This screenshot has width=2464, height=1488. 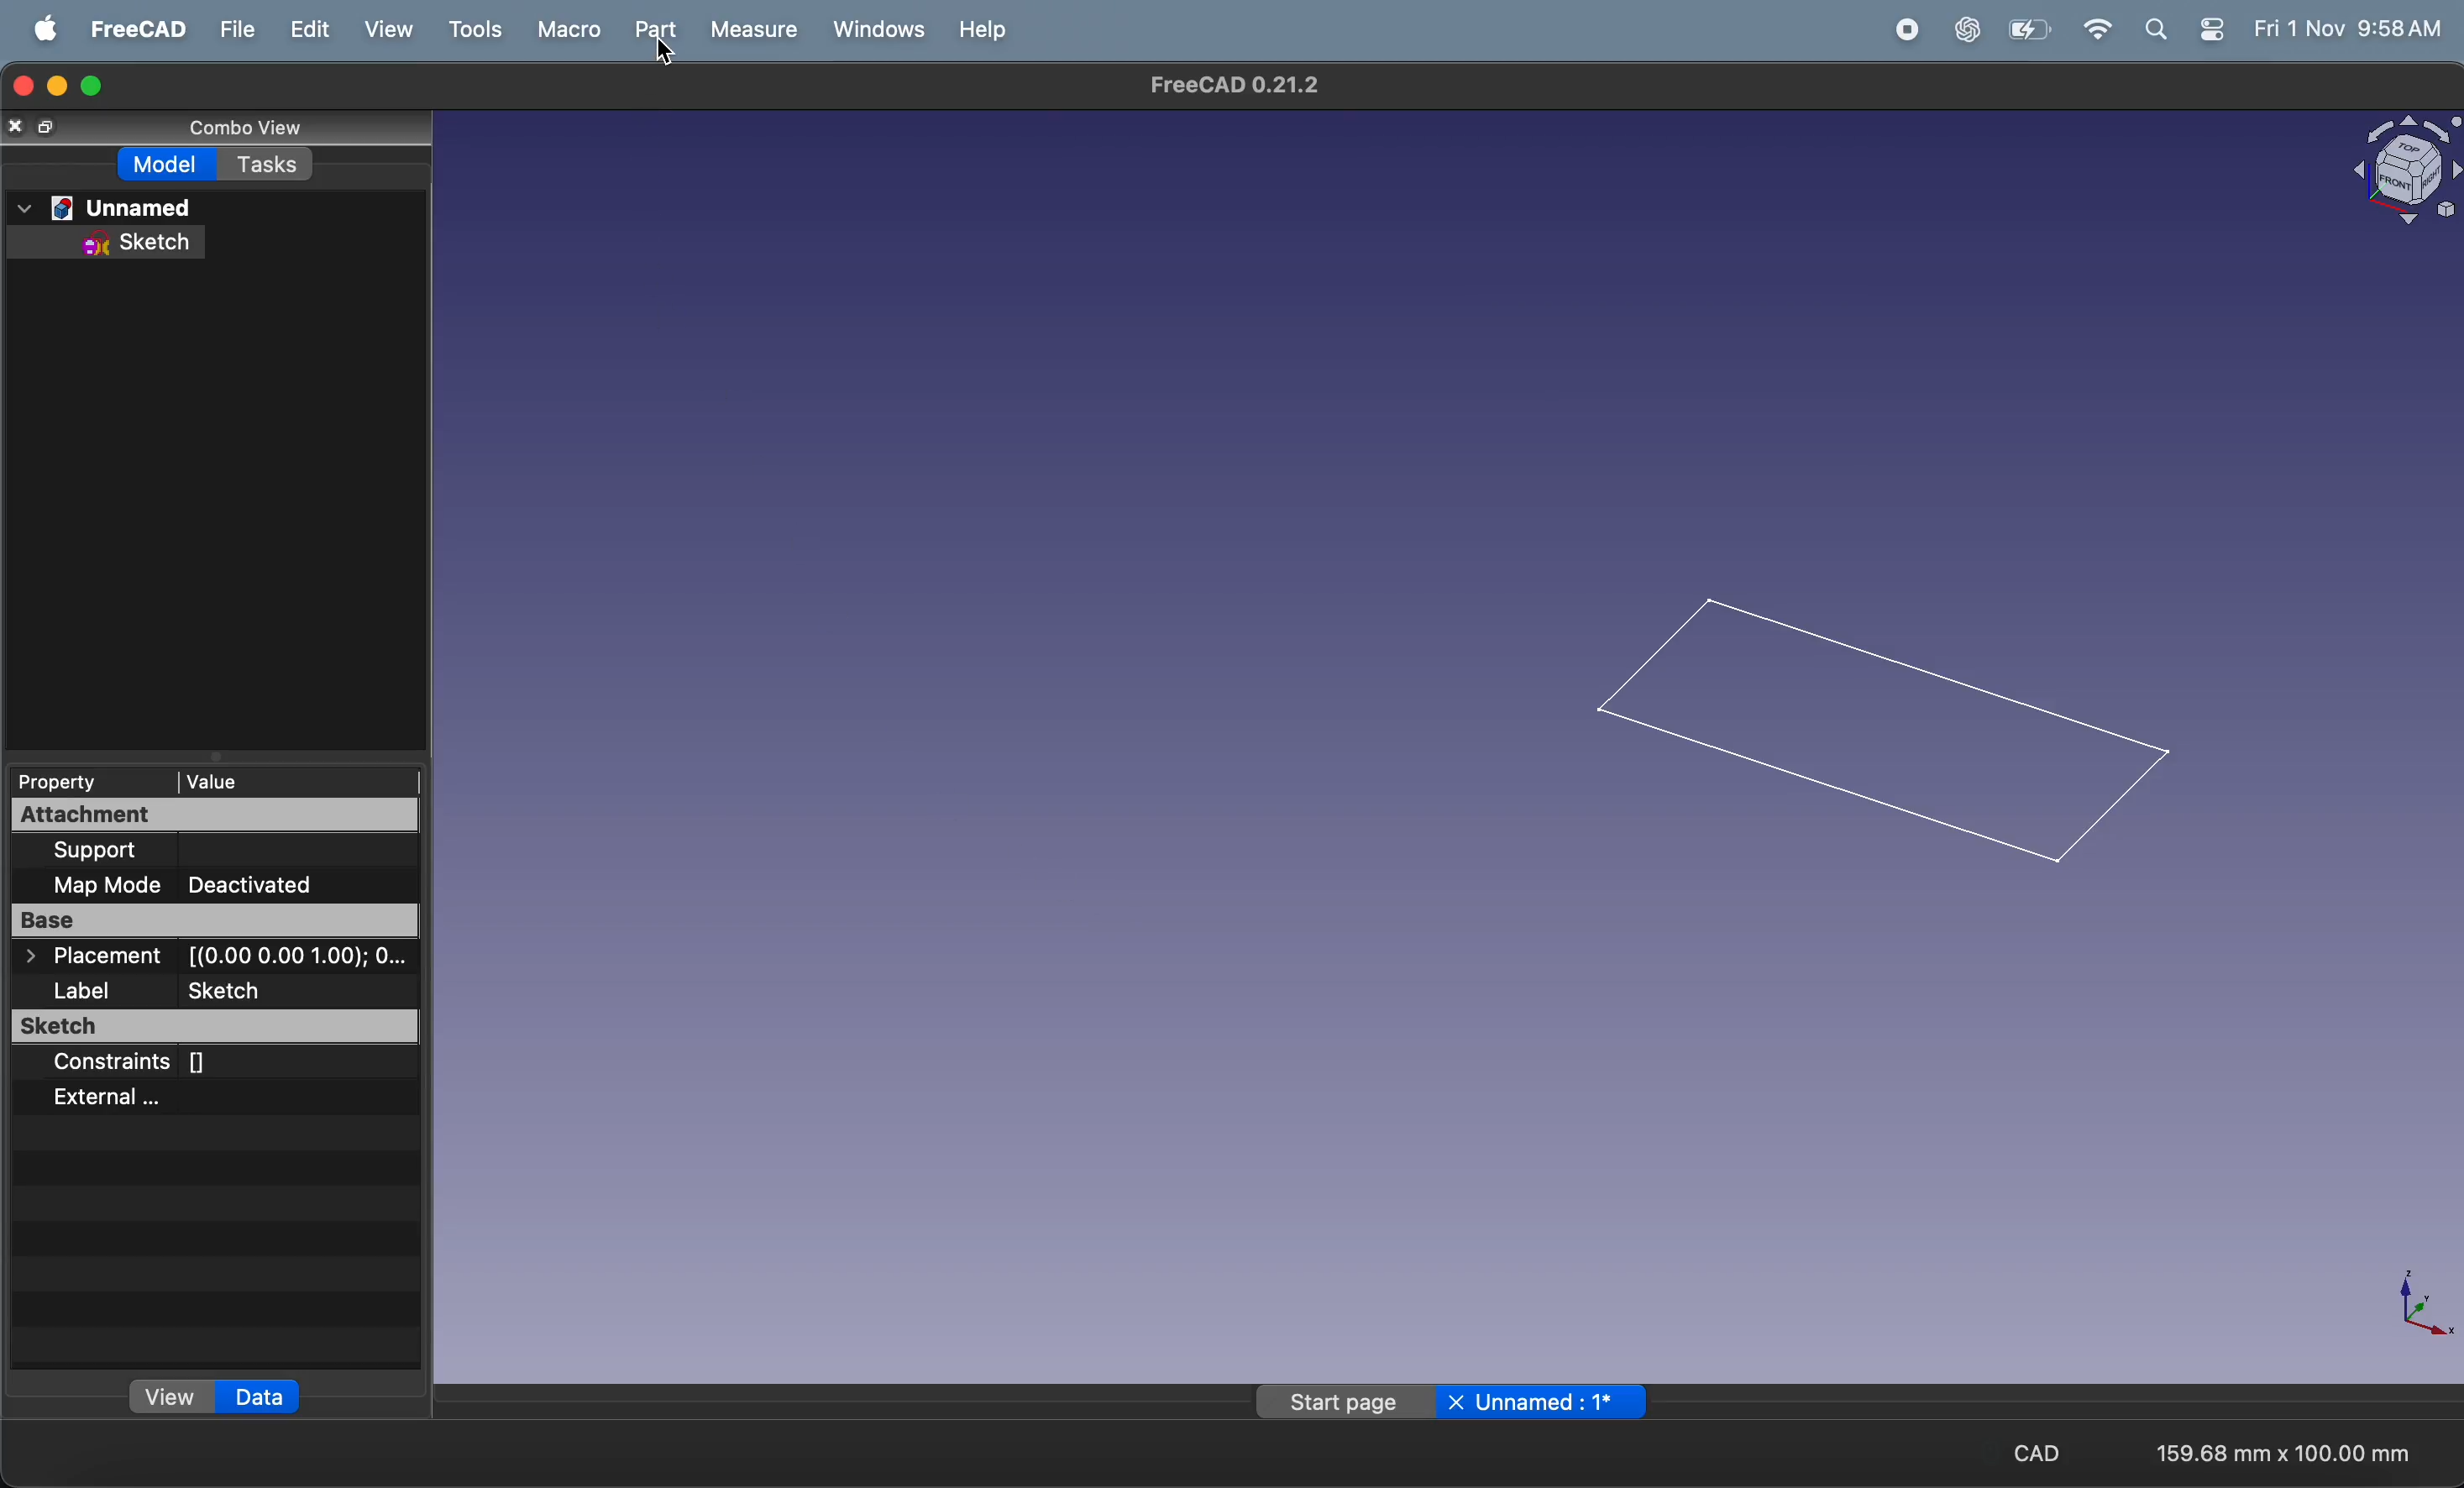 I want to click on sketch, so click(x=204, y=1028).